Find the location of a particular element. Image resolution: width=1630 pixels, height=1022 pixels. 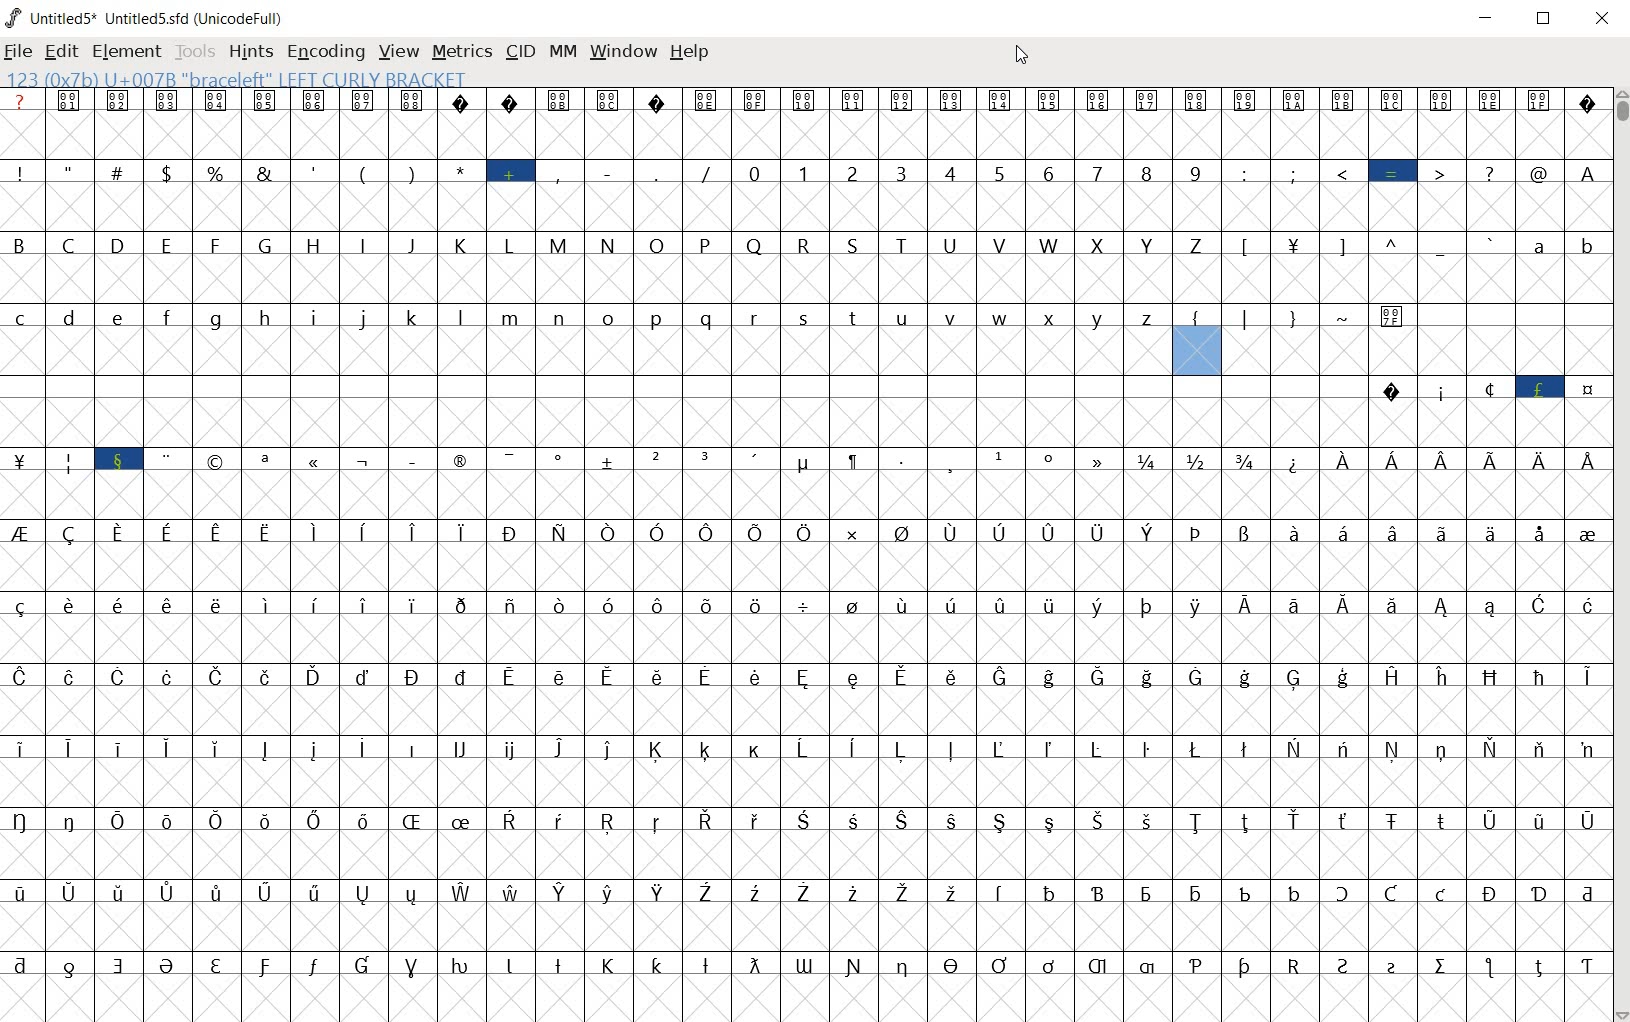

close is located at coordinates (1604, 15).